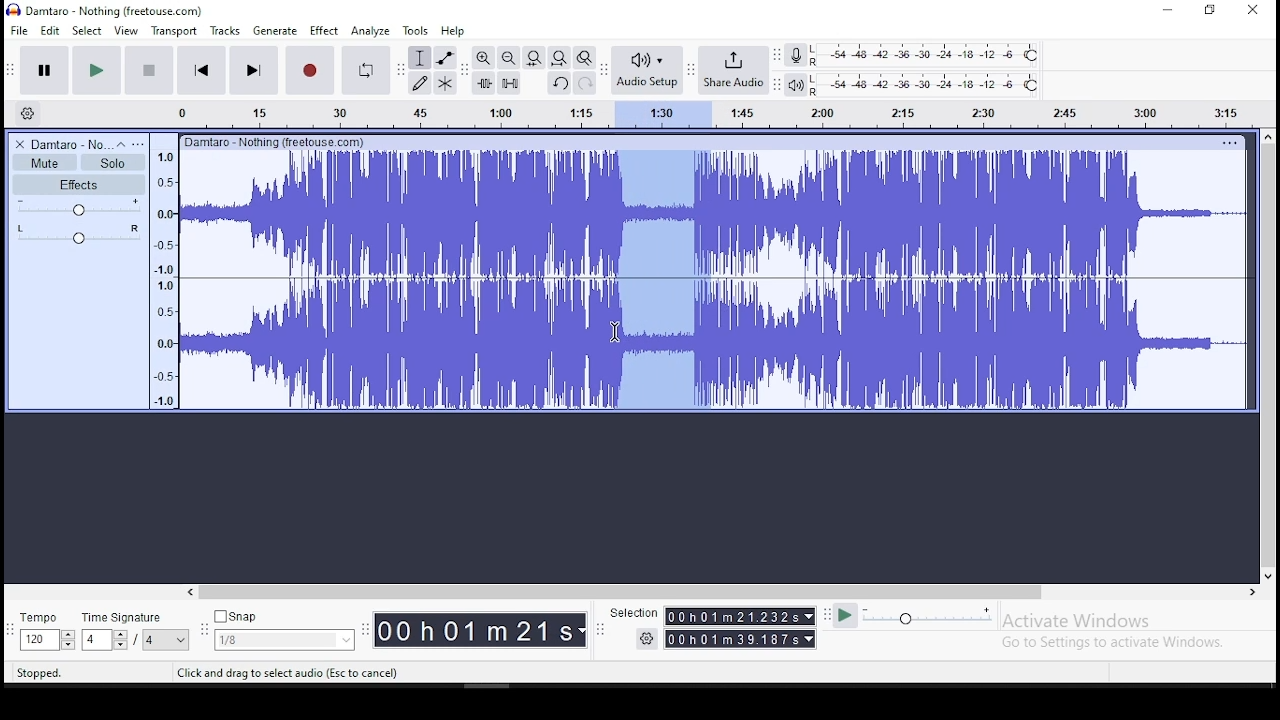 The image size is (1280, 720). Describe the element at coordinates (148, 69) in the screenshot. I see `stop` at that location.